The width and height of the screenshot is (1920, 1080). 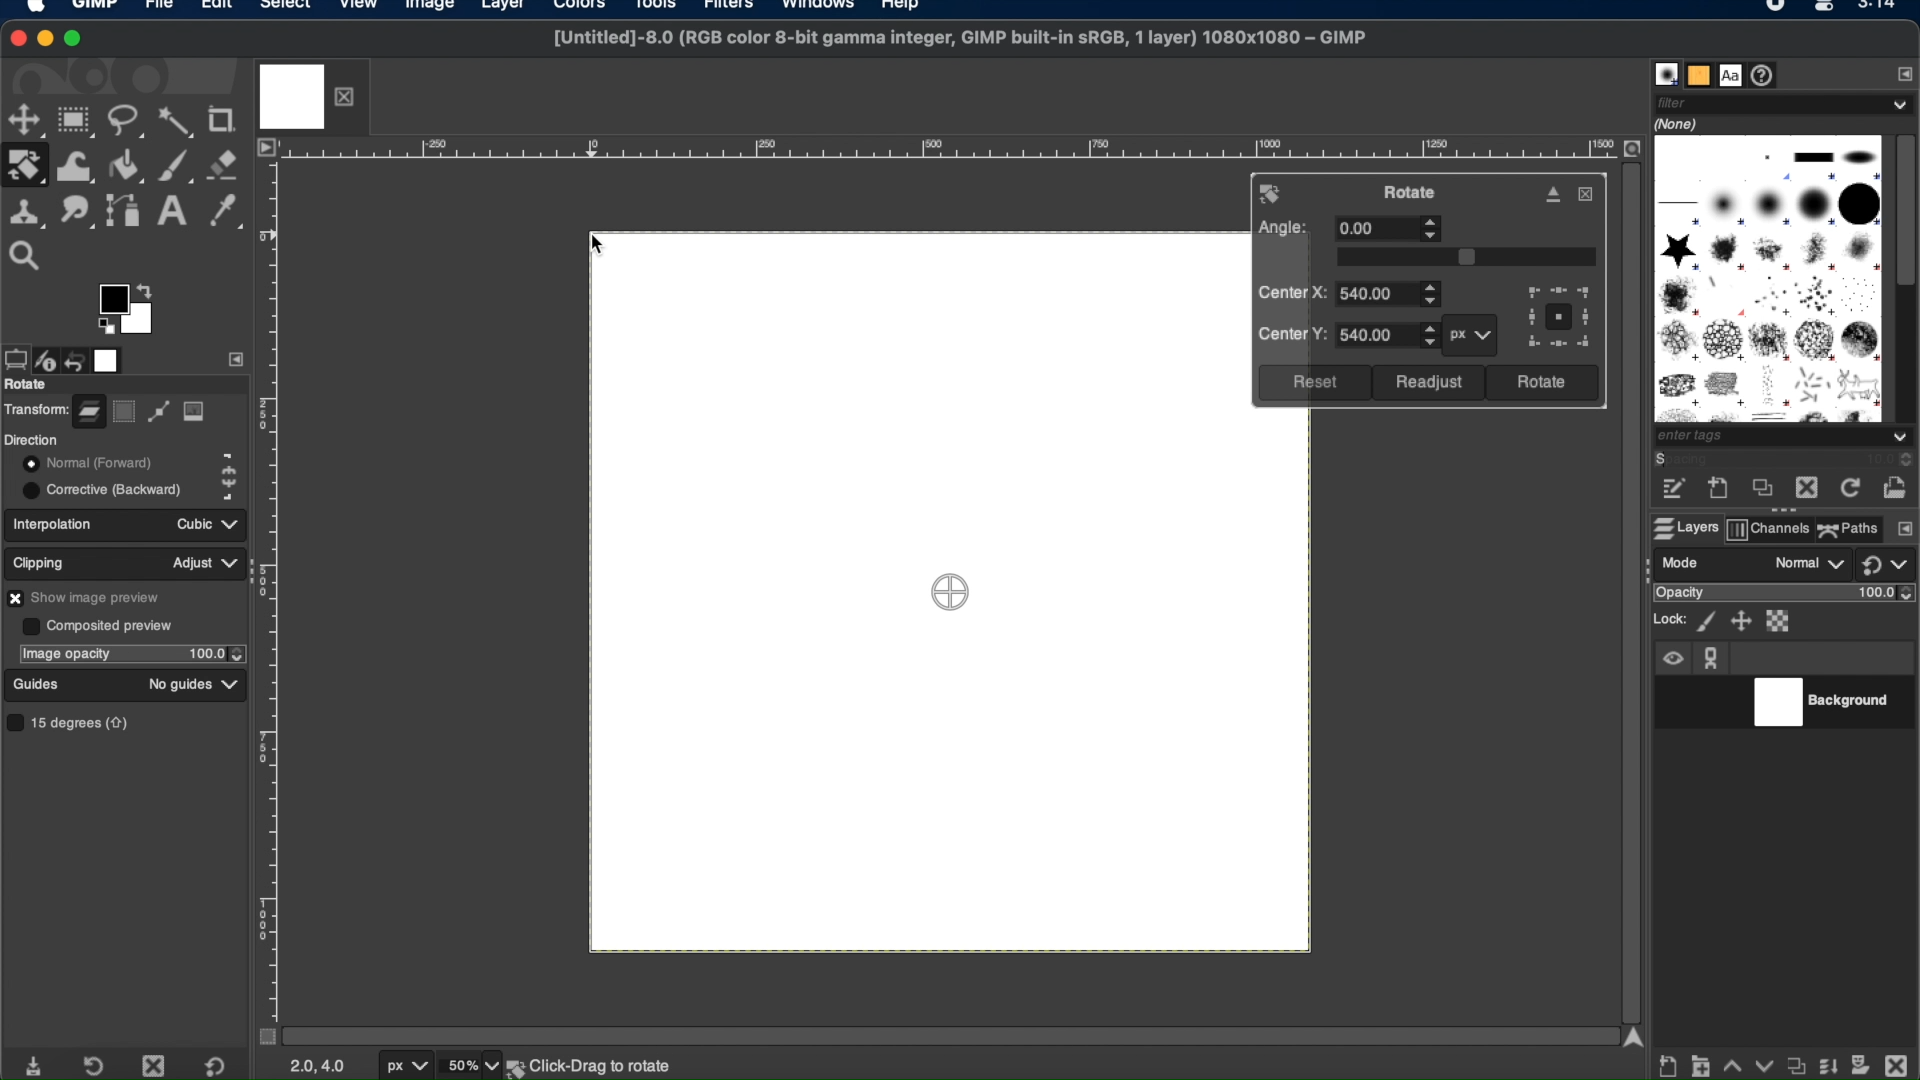 What do you see at coordinates (319, 1066) in the screenshot?
I see `cursor coordinates` at bounding box center [319, 1066].